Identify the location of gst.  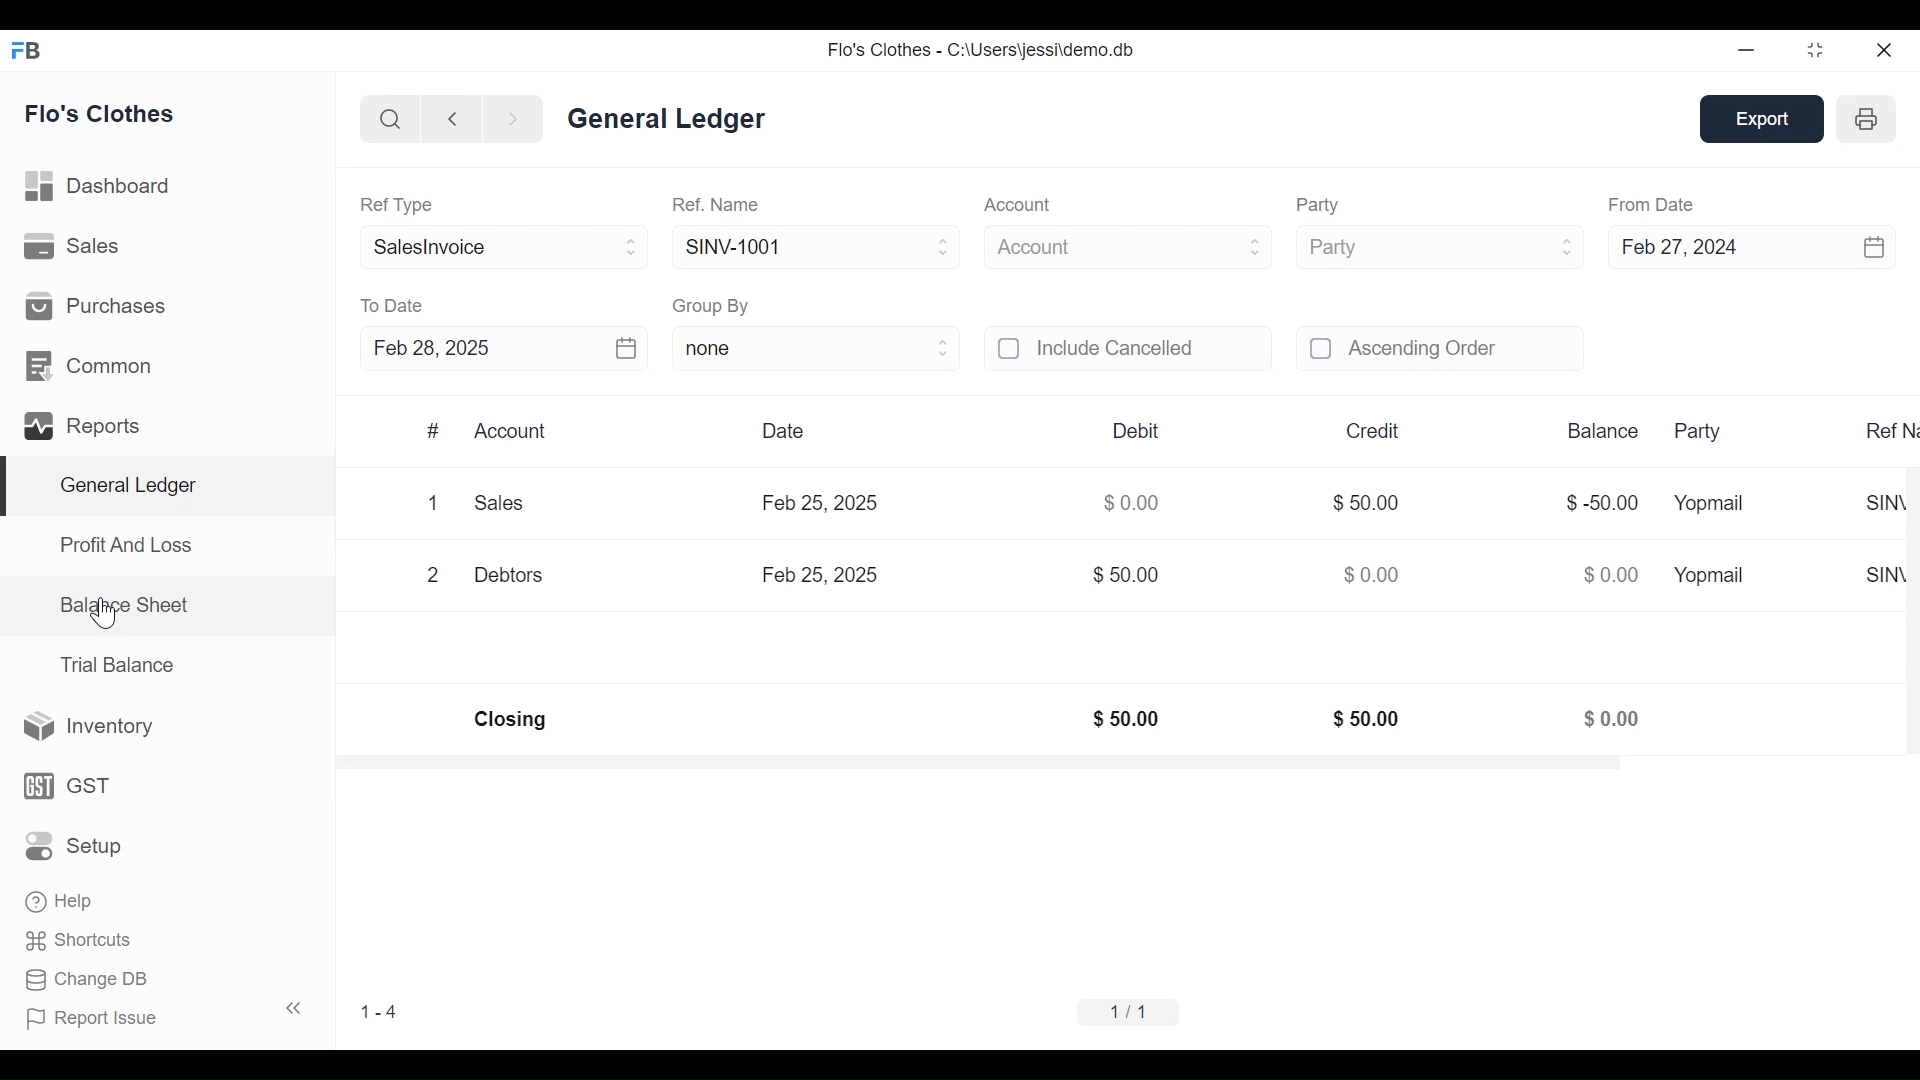
(69, 785).